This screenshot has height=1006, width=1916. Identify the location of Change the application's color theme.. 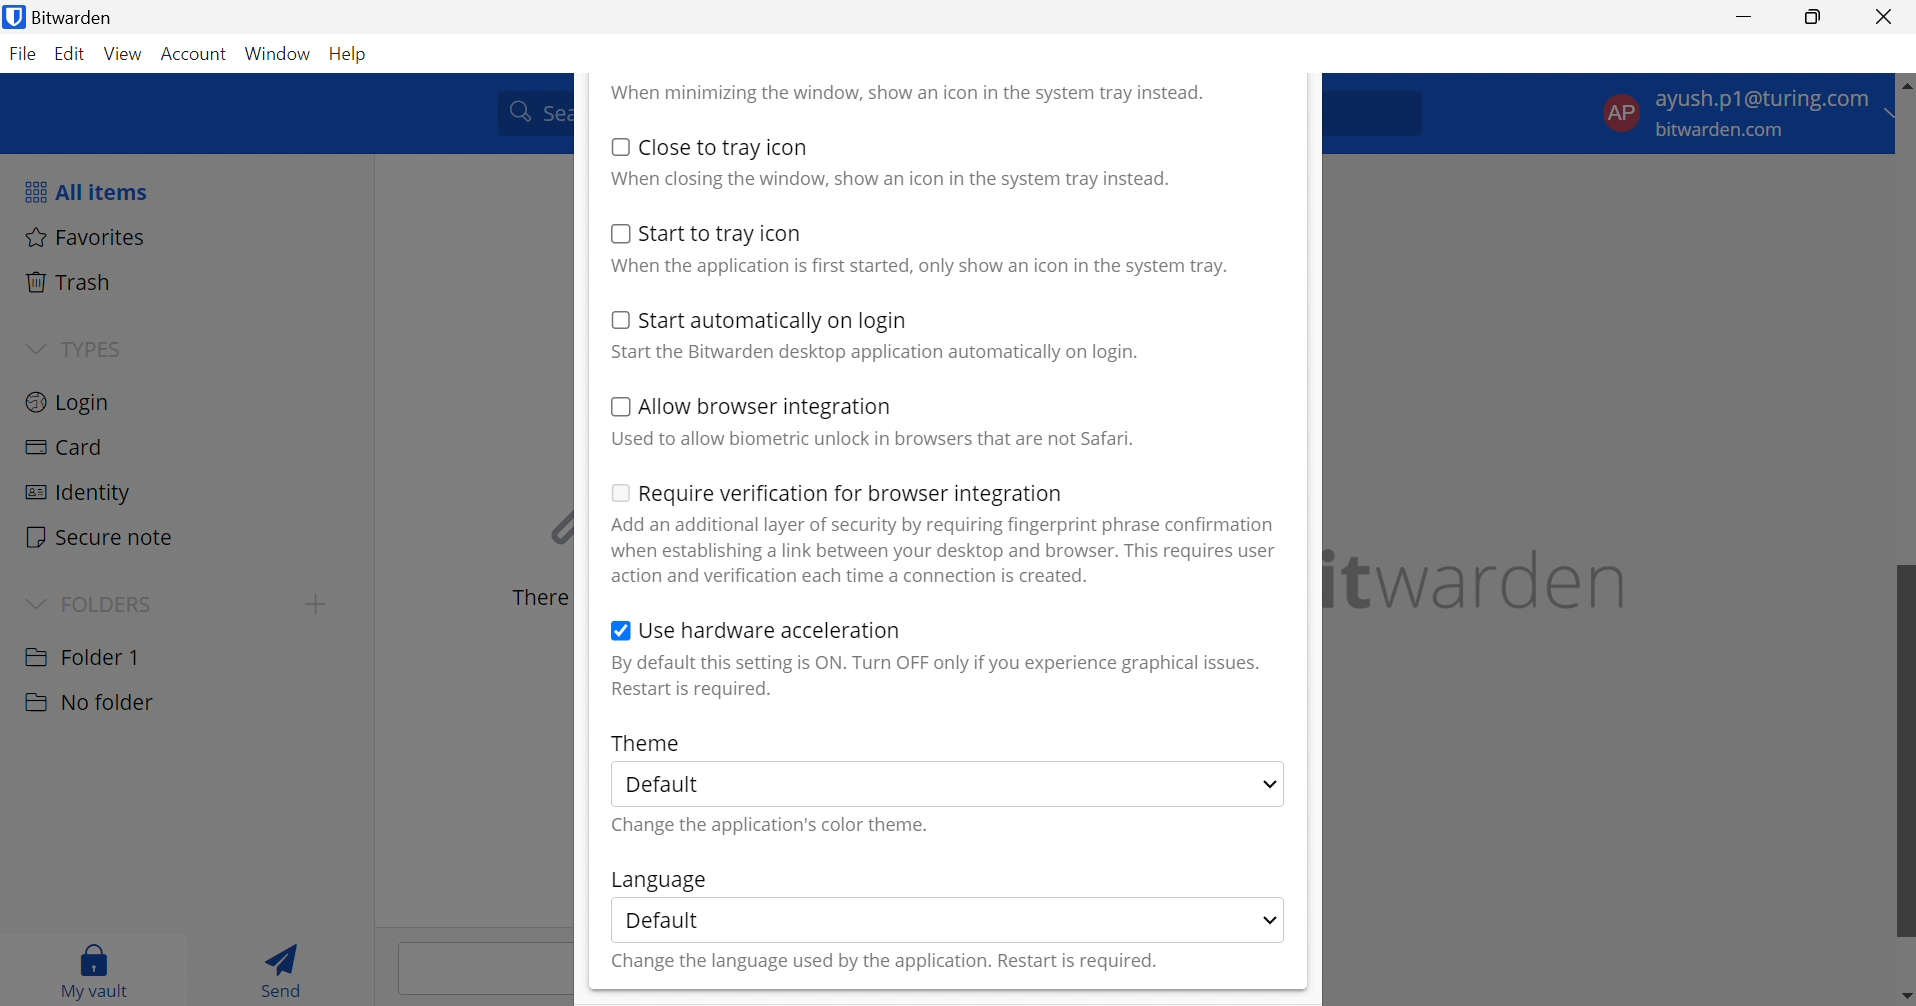
(773, 826).